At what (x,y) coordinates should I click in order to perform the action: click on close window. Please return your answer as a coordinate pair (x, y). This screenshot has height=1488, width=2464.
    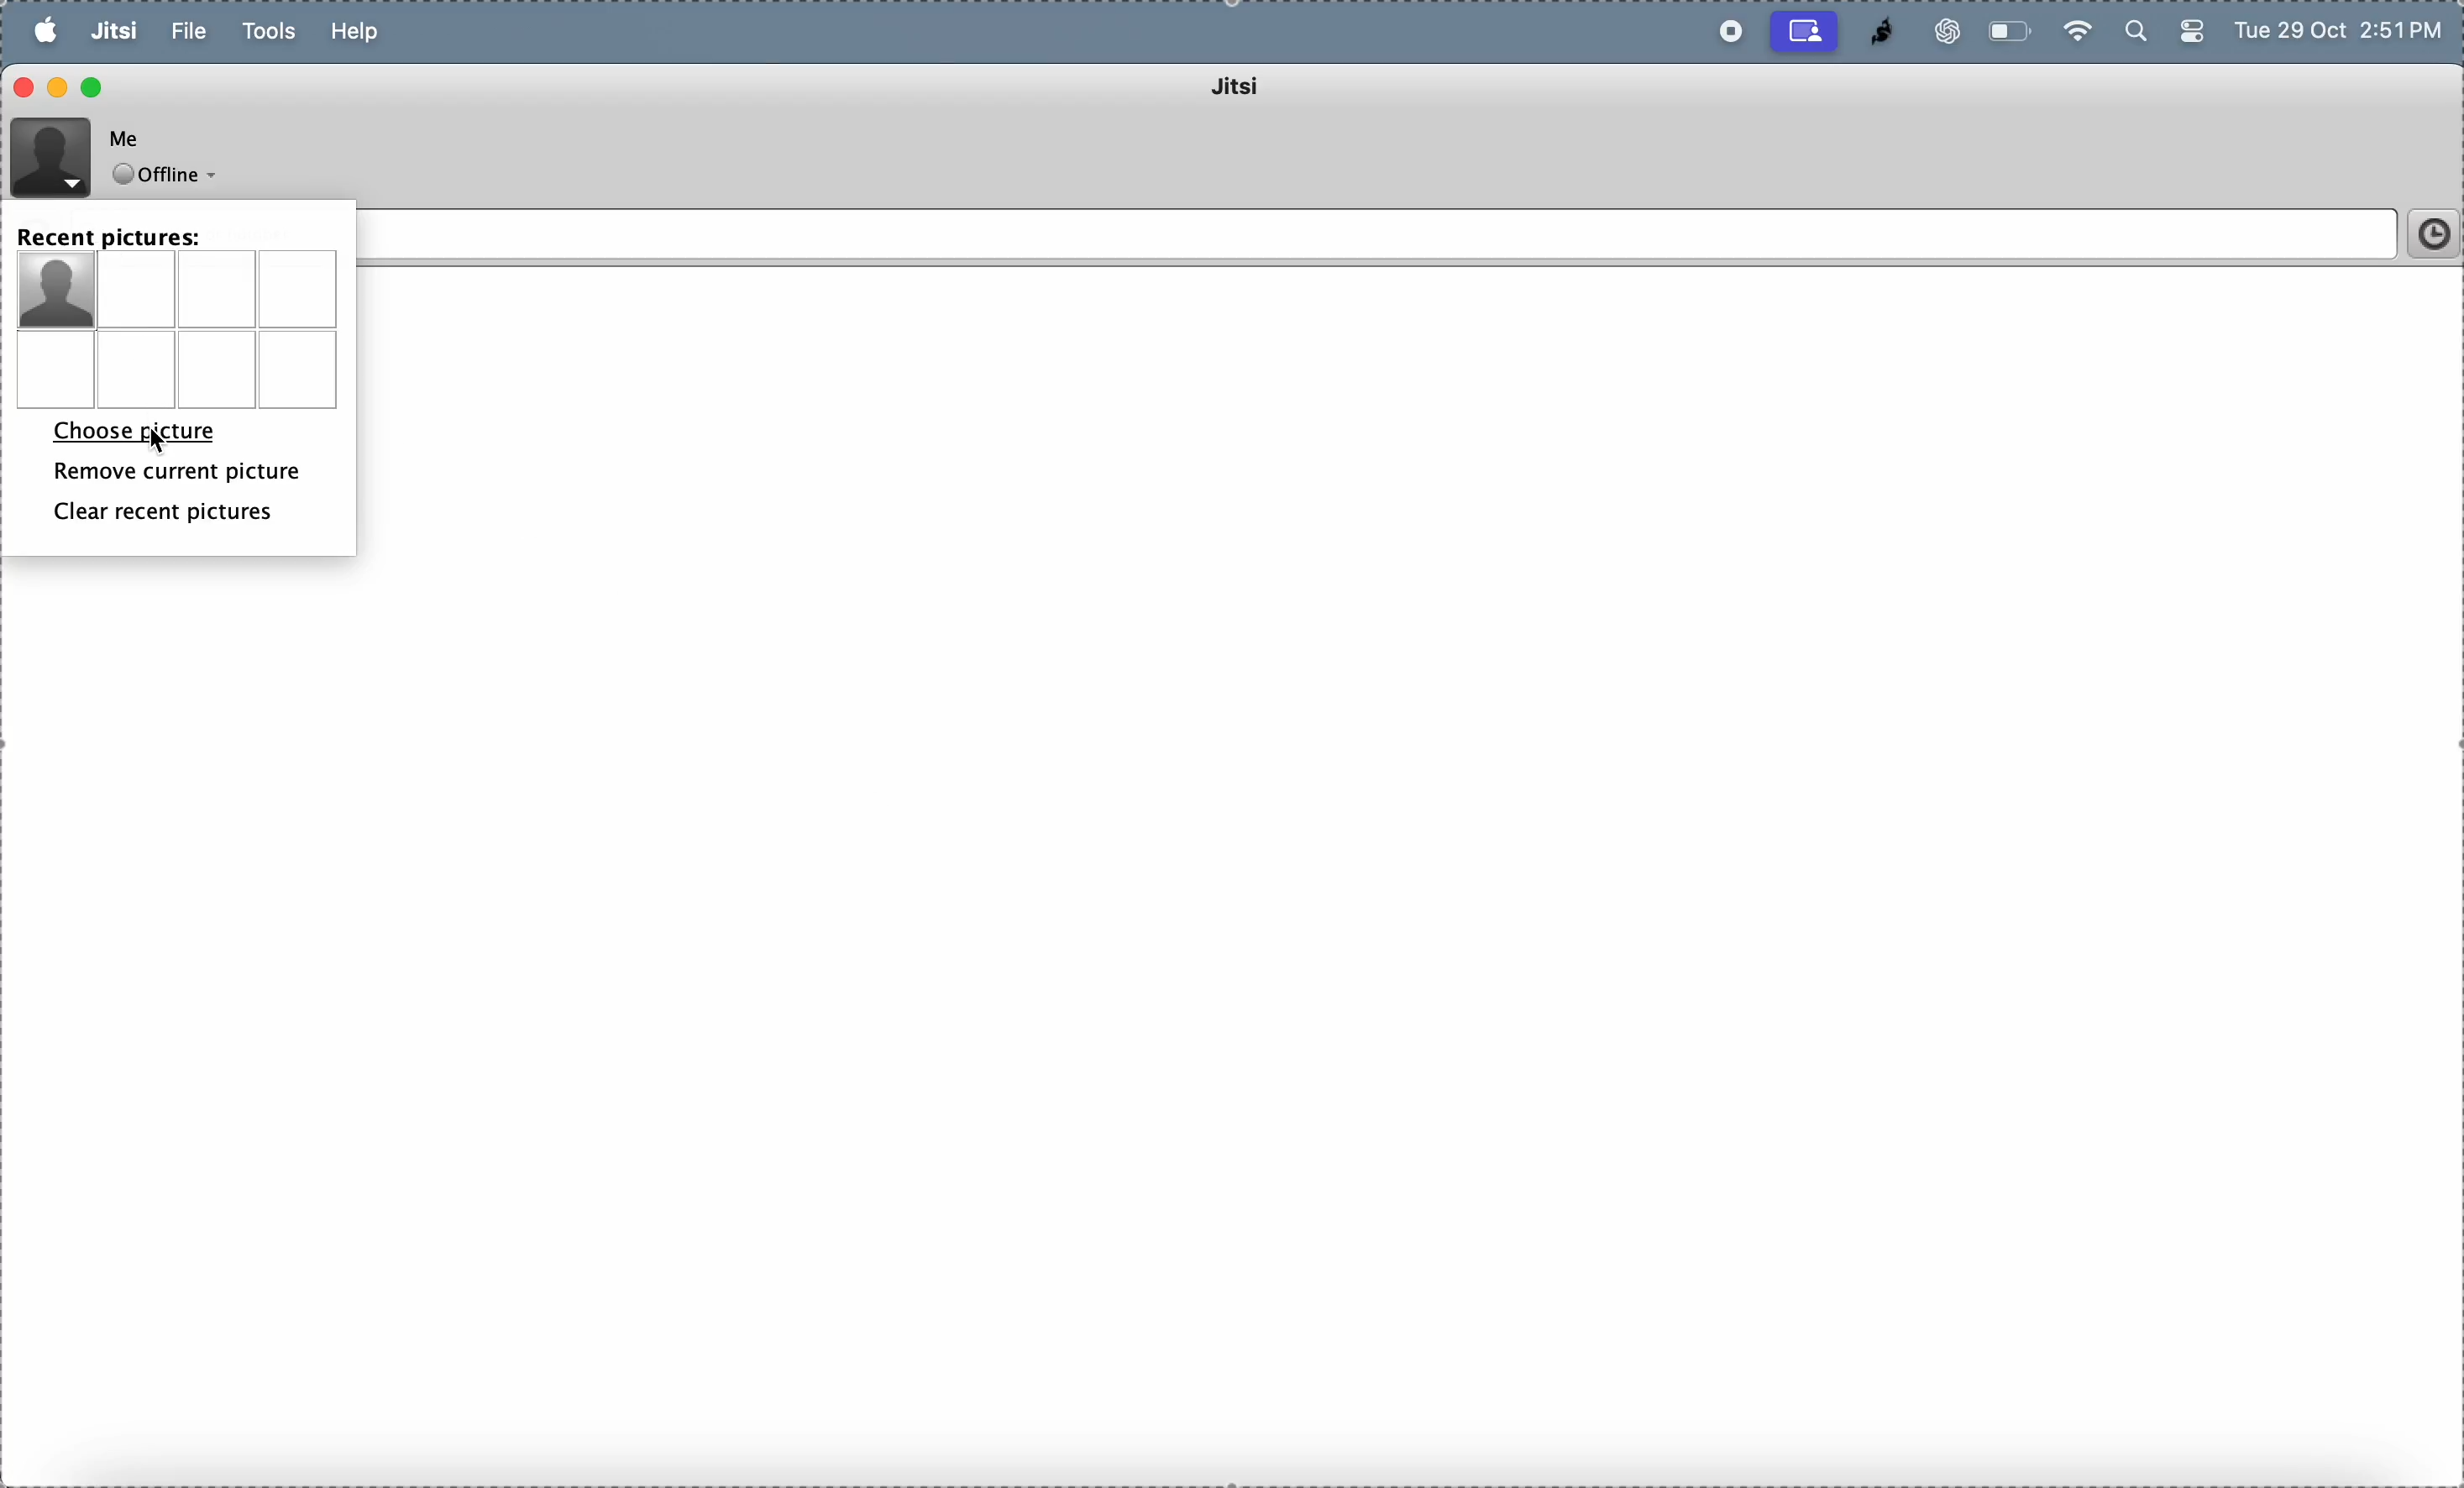
    Looking at the image, I should click on (25, 90).